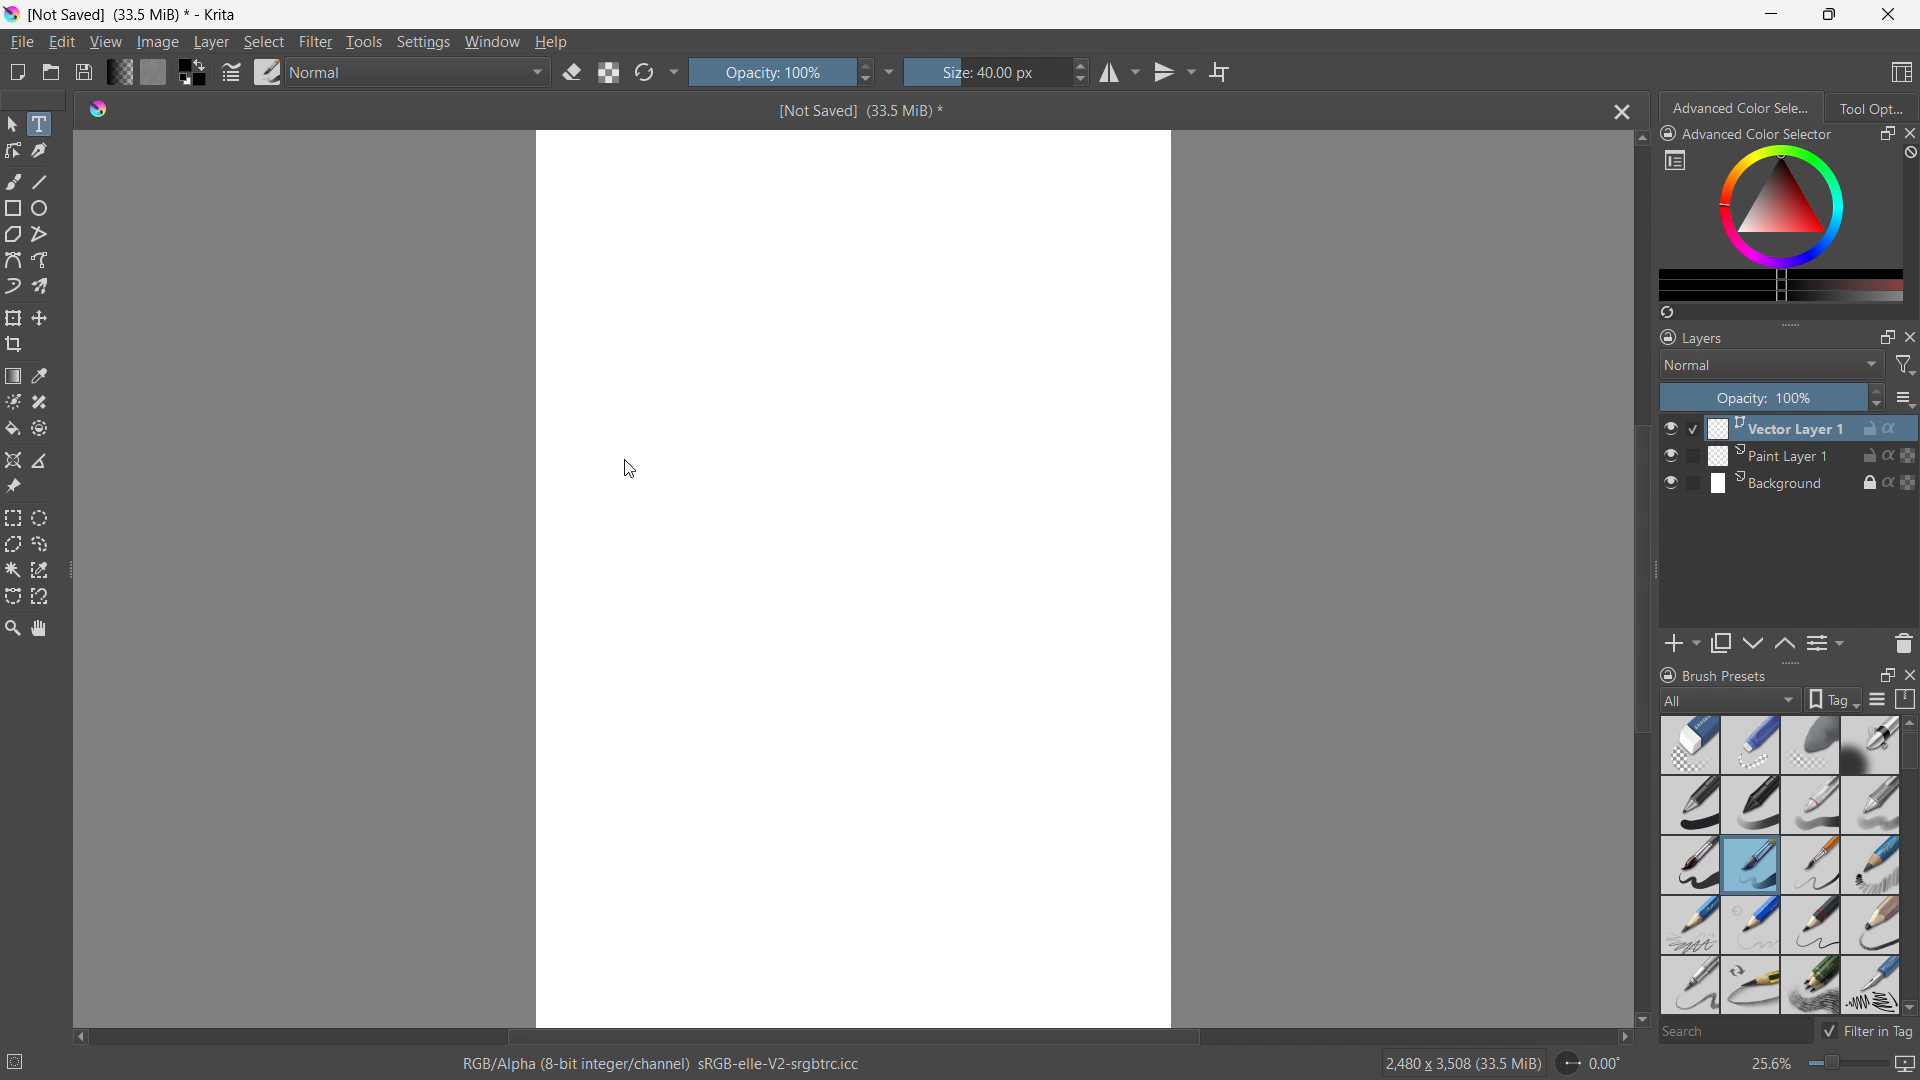  I want to click on zoom level, so click(1832, 1065).